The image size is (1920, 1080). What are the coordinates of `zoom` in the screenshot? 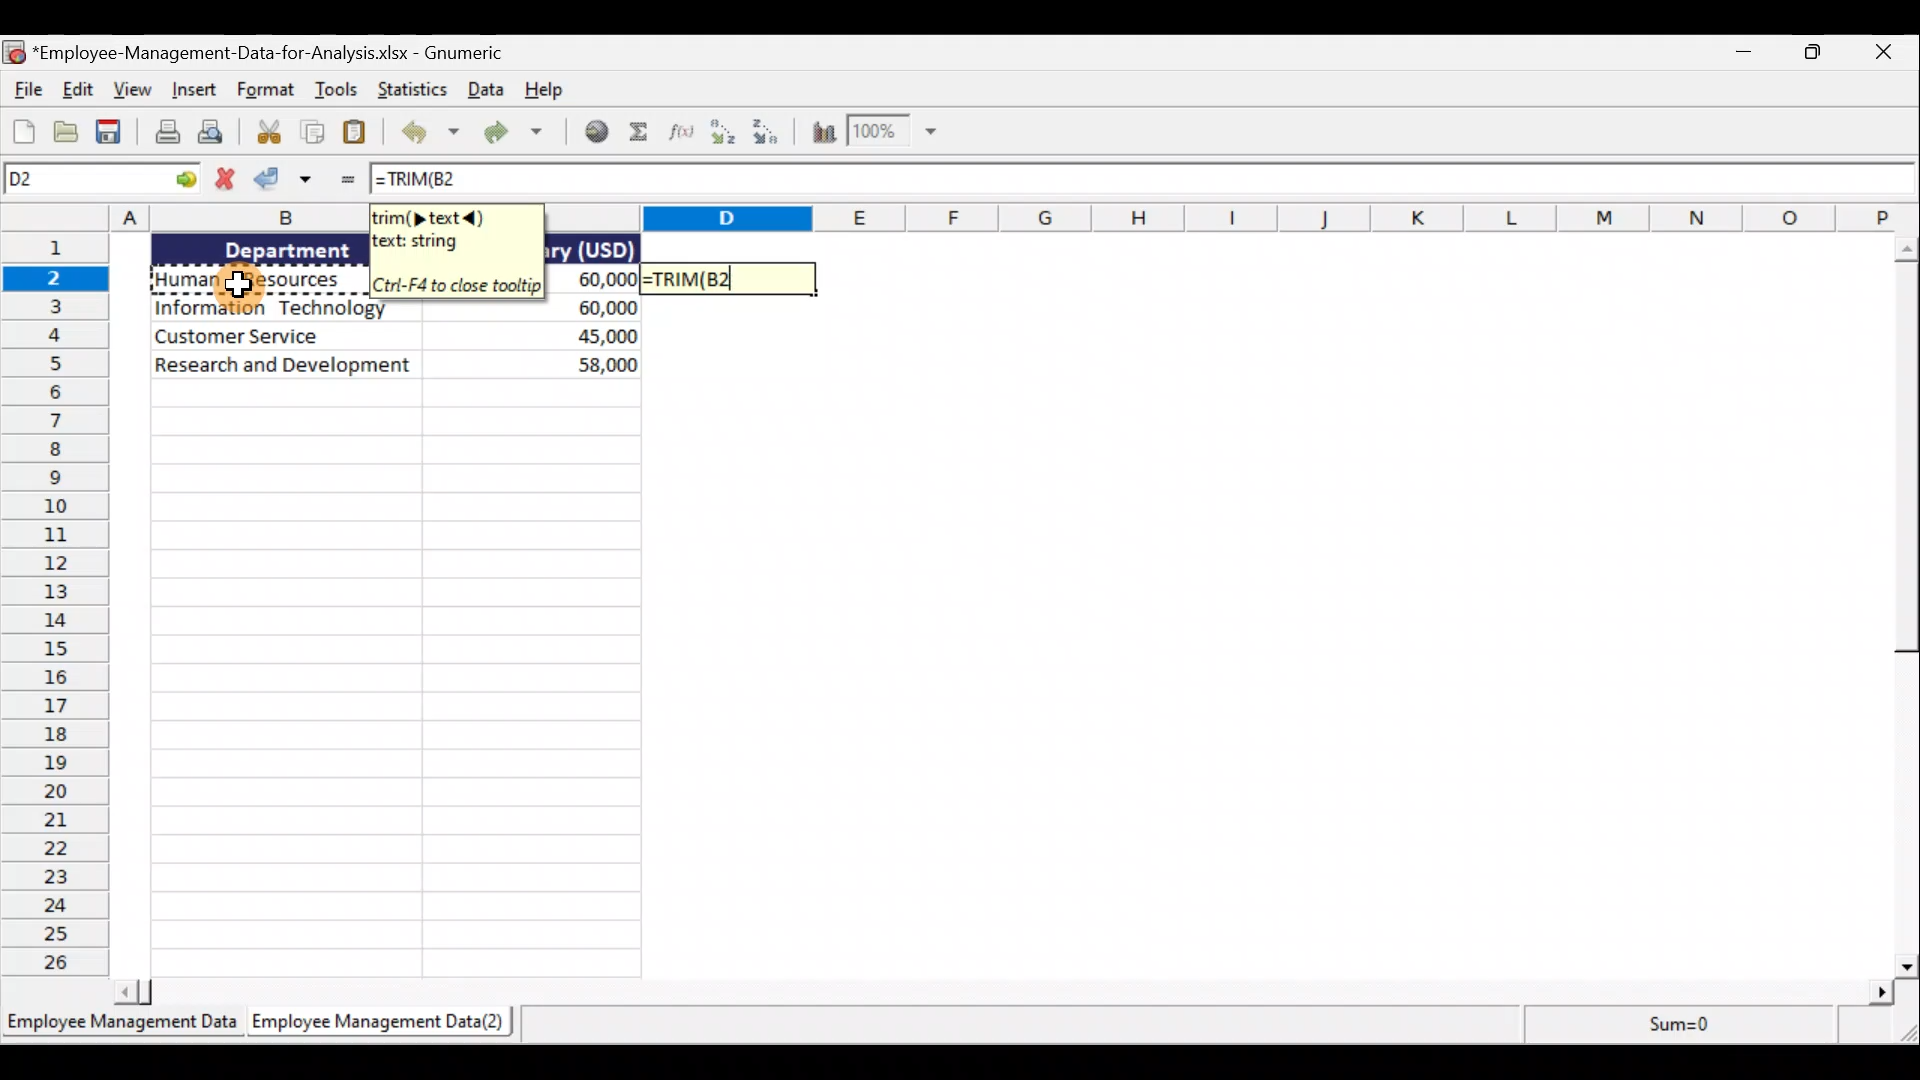 It's located at (906, 133).